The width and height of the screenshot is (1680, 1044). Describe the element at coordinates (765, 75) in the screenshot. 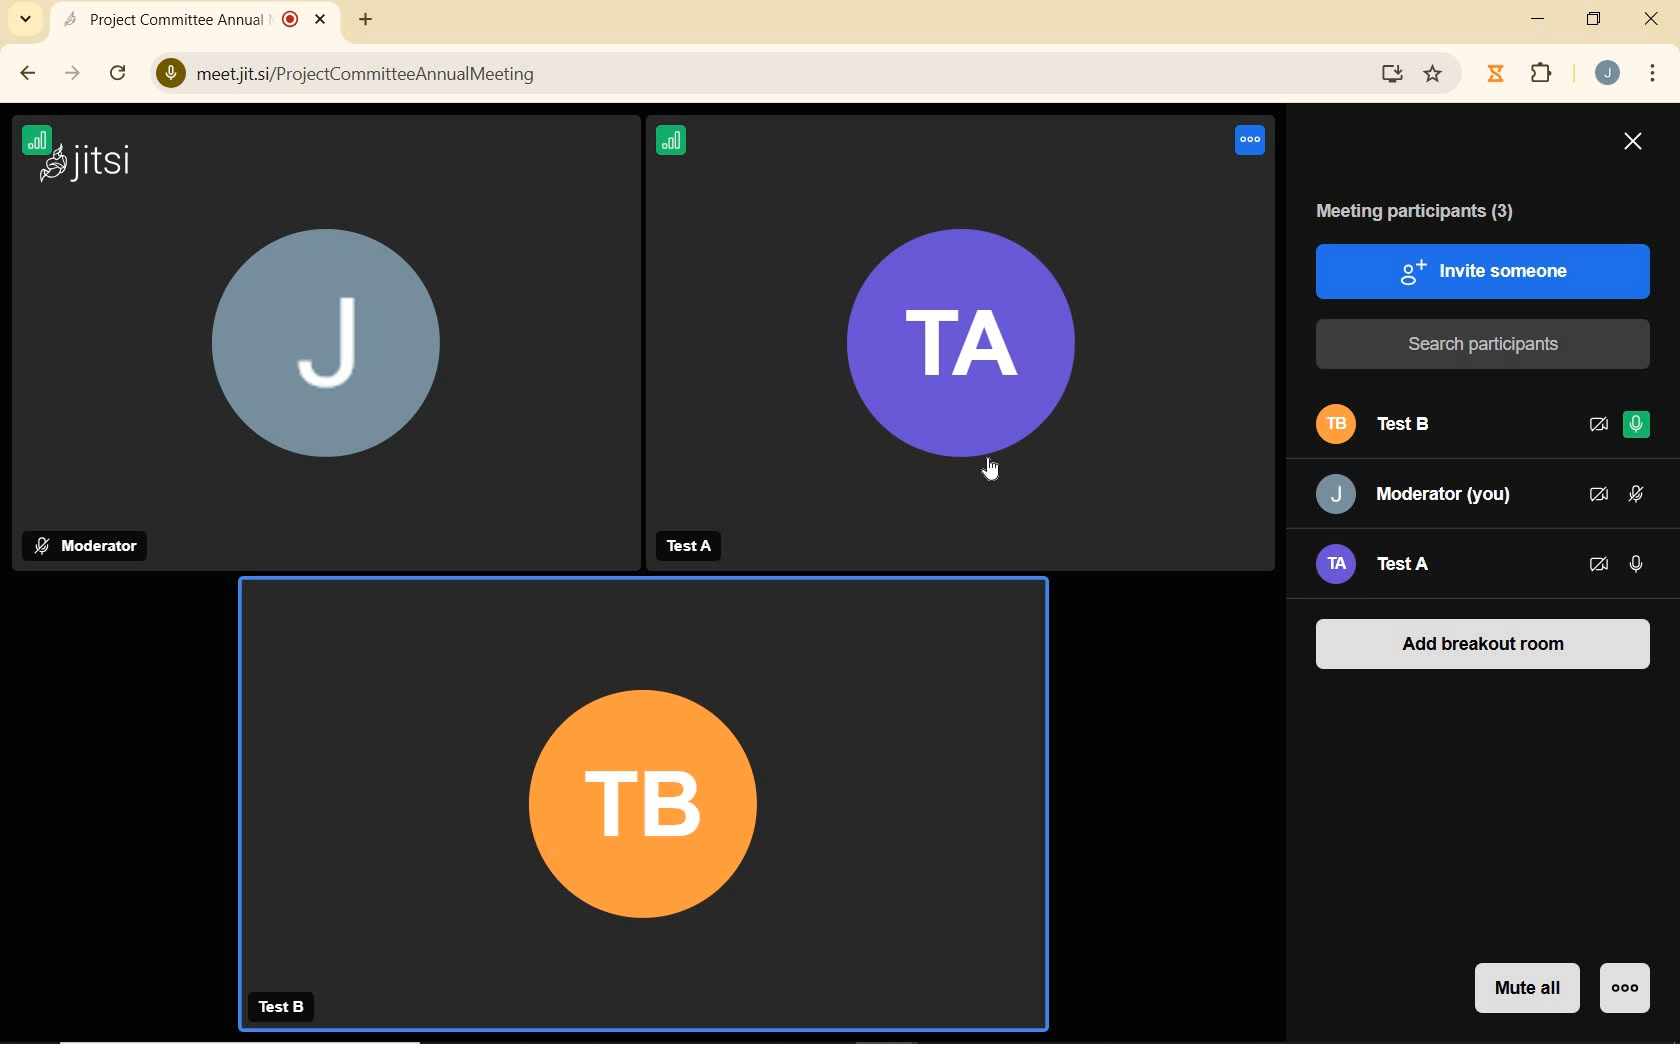

I see `) meetjit.si/ProjectCommitteeAnnualMeeting` at that location.